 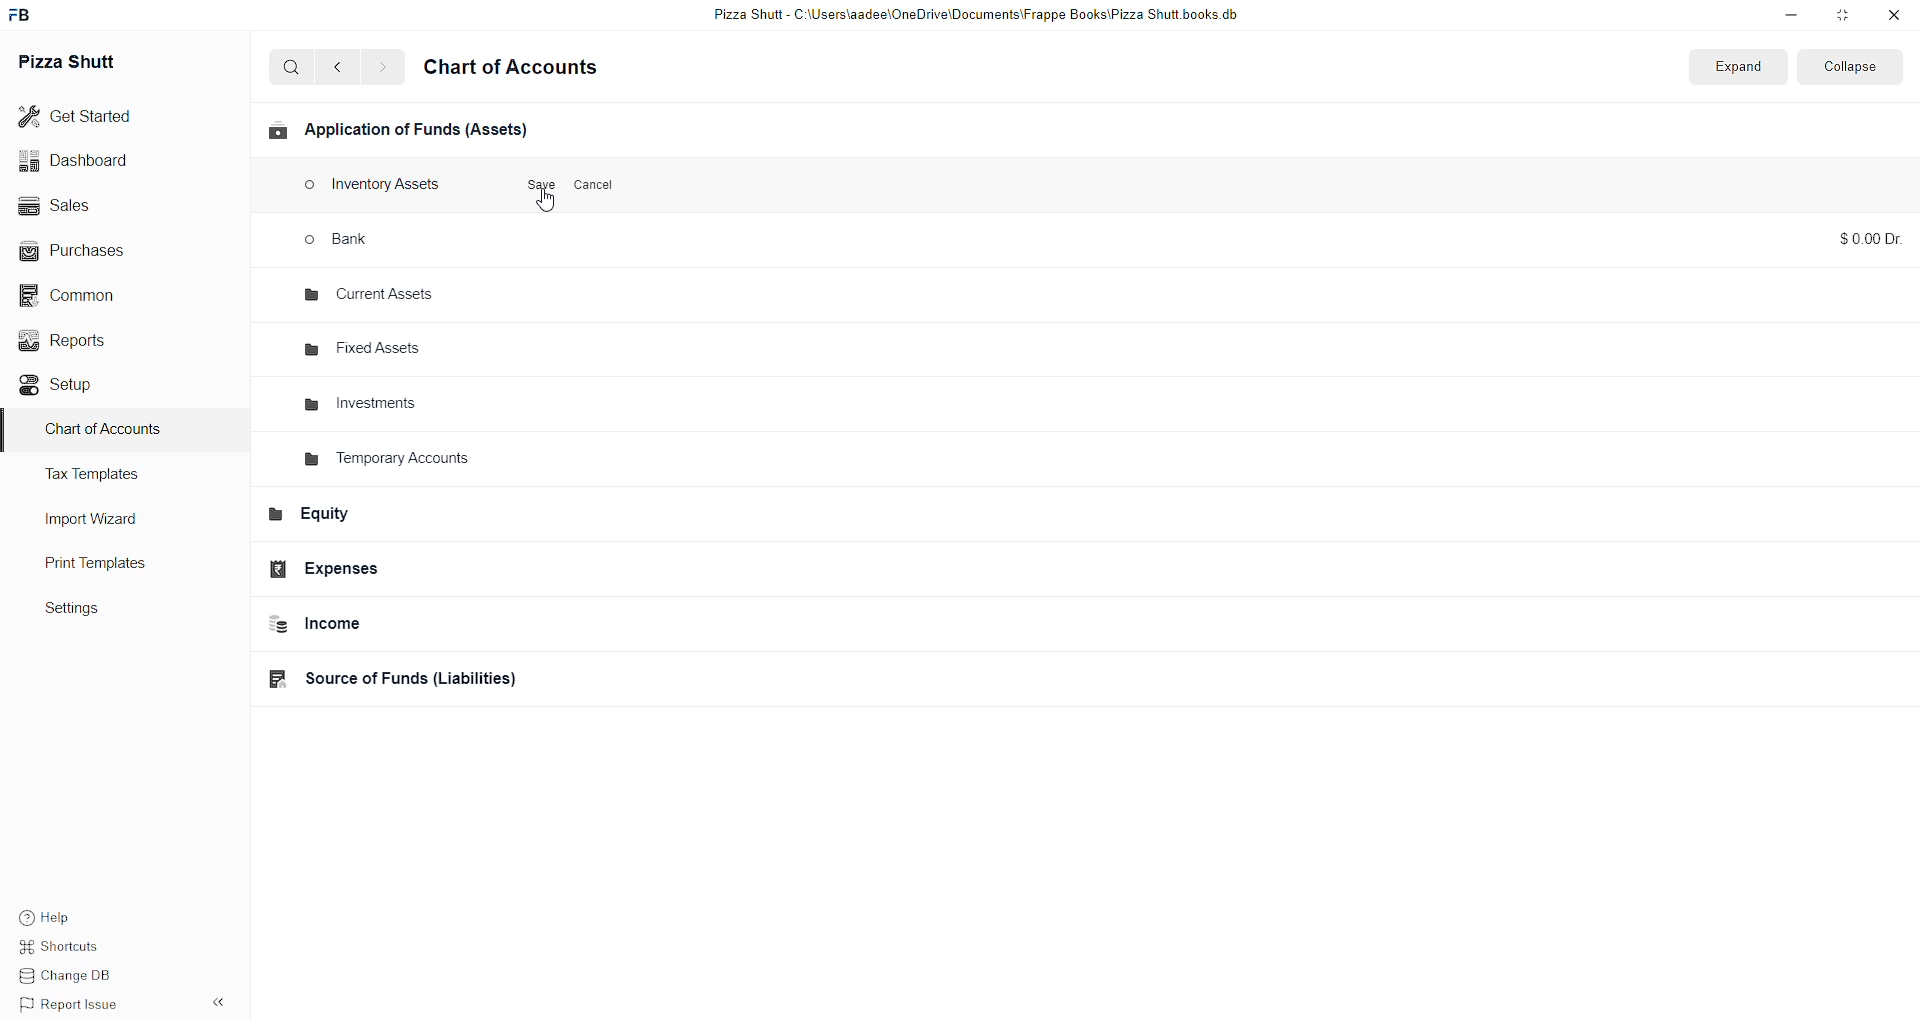 I want to click on Dashboard , so click(x=87, y=162).